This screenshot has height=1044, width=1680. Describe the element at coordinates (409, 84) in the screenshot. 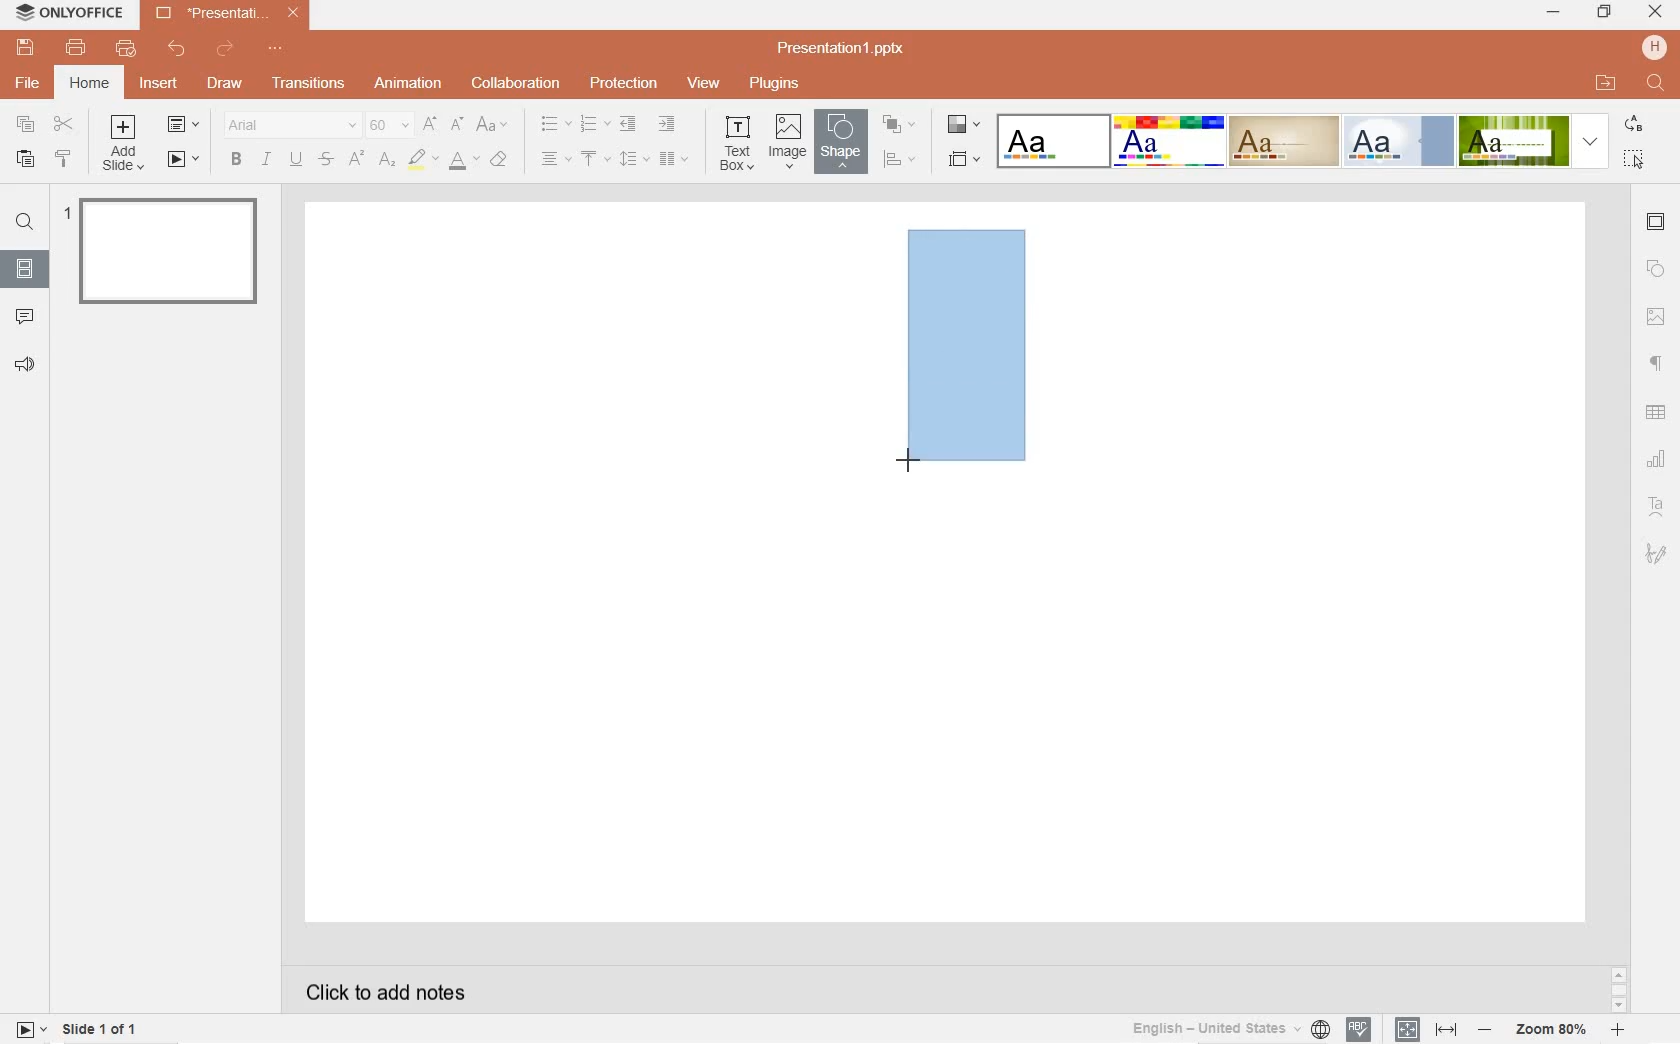

I see `animation` at that location.